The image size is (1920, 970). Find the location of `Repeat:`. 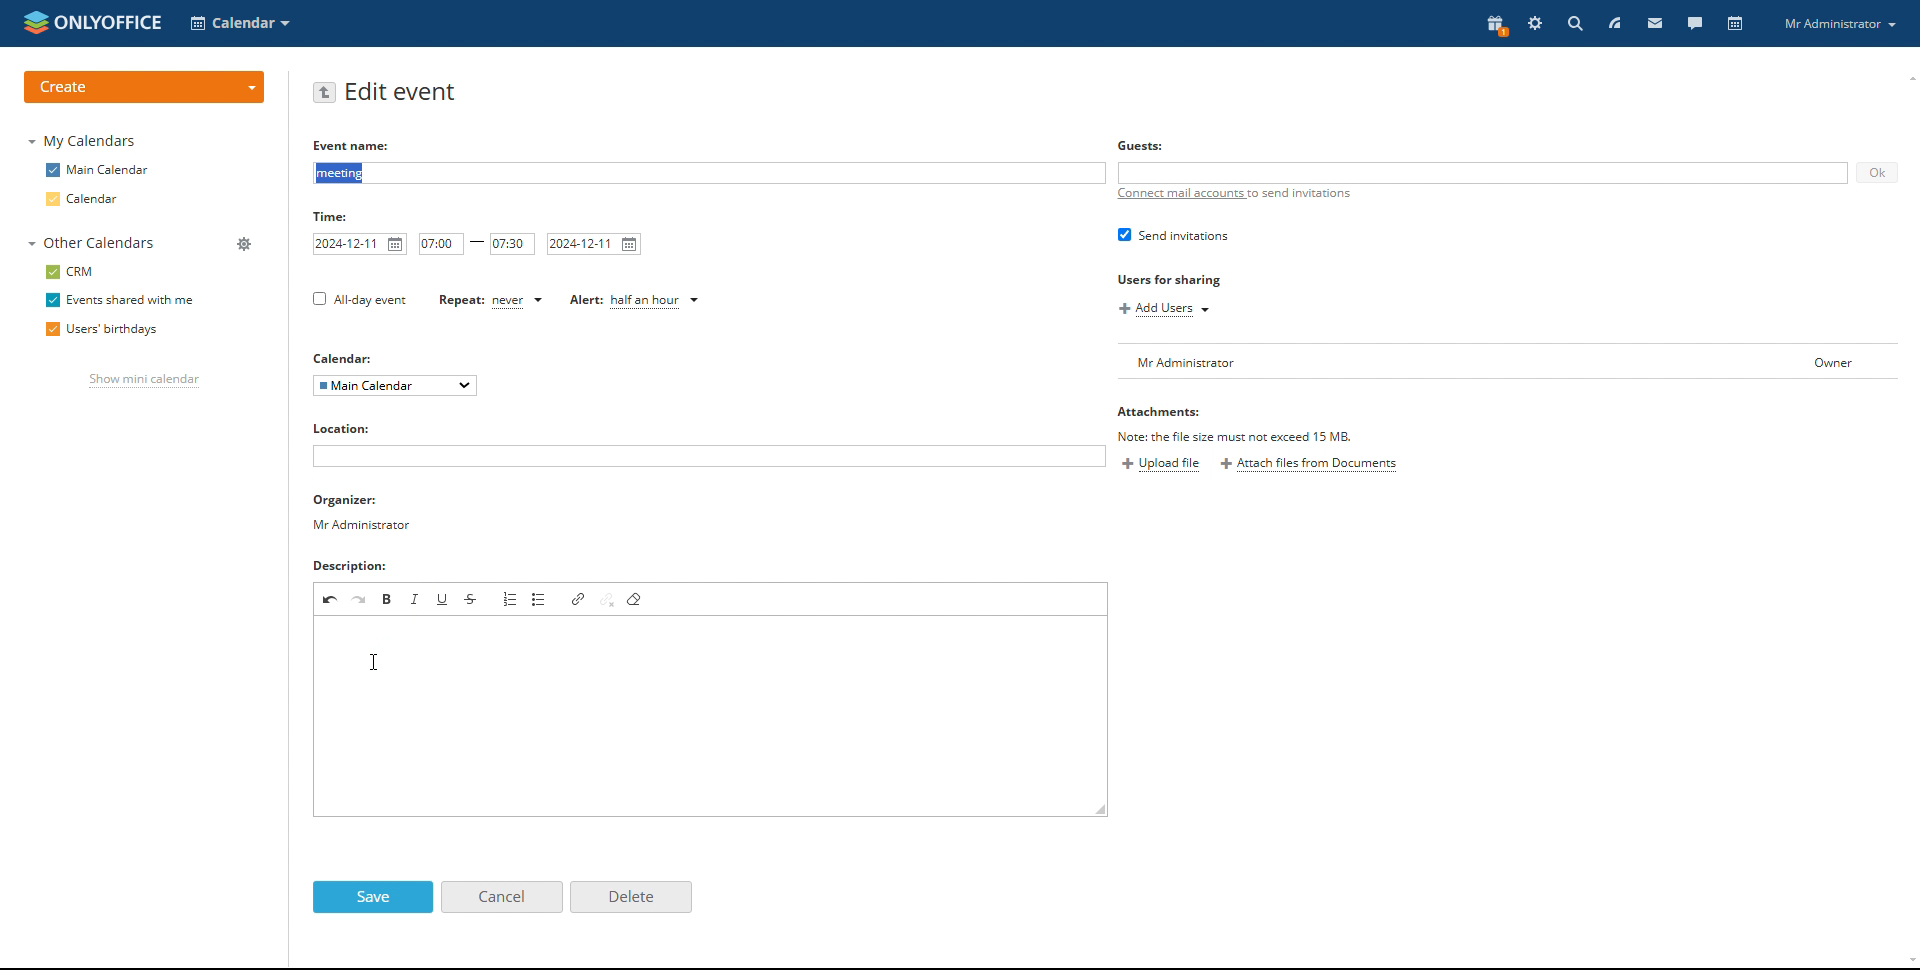

Repeat: is located at coordinates (462, 299).